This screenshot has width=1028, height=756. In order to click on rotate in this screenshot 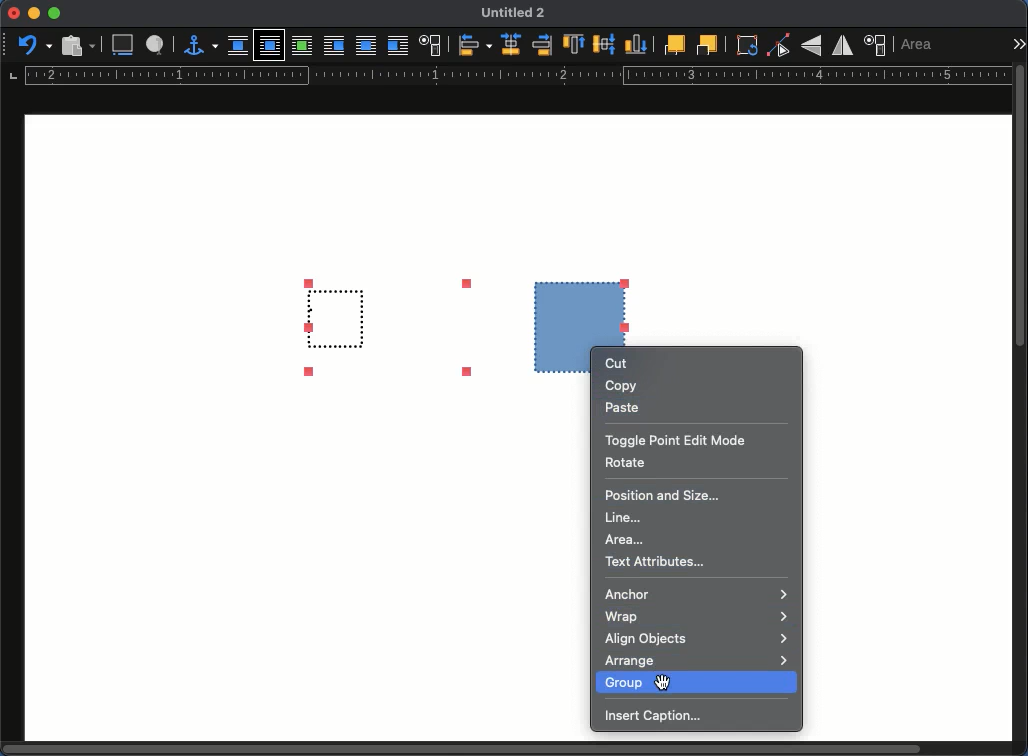, I will do `click(626, 462)`.